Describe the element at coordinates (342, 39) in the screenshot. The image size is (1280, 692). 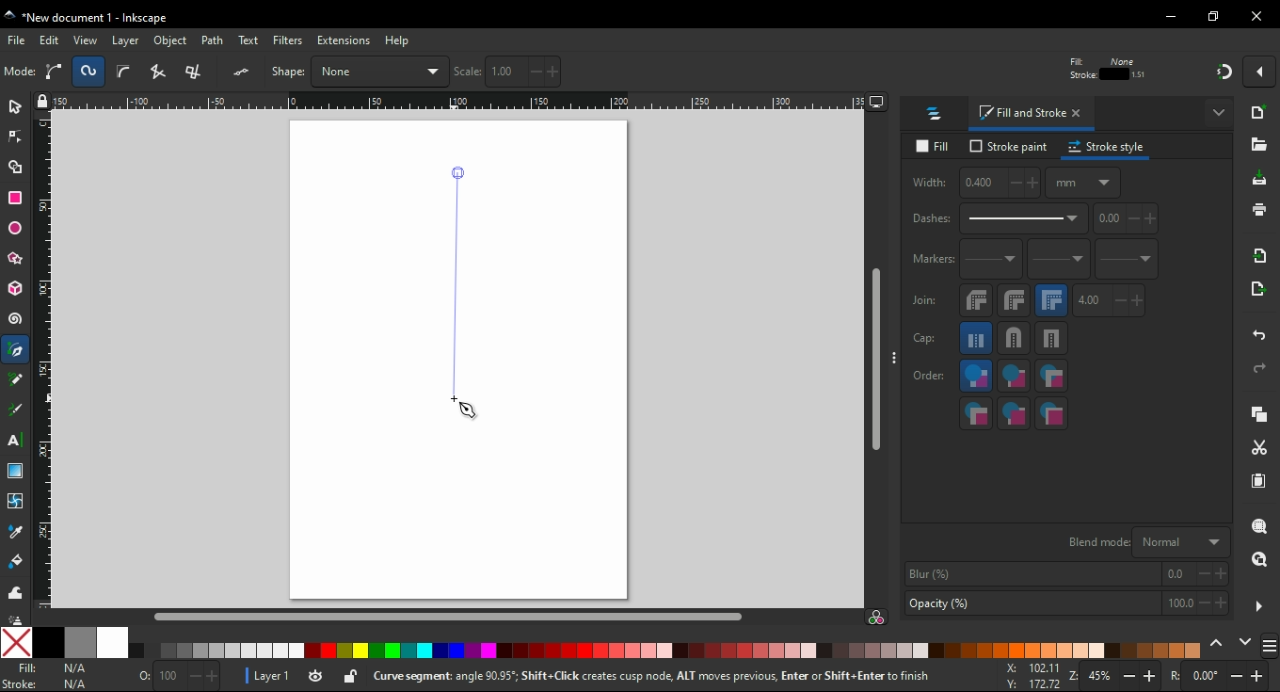
I see `extension` at that location.